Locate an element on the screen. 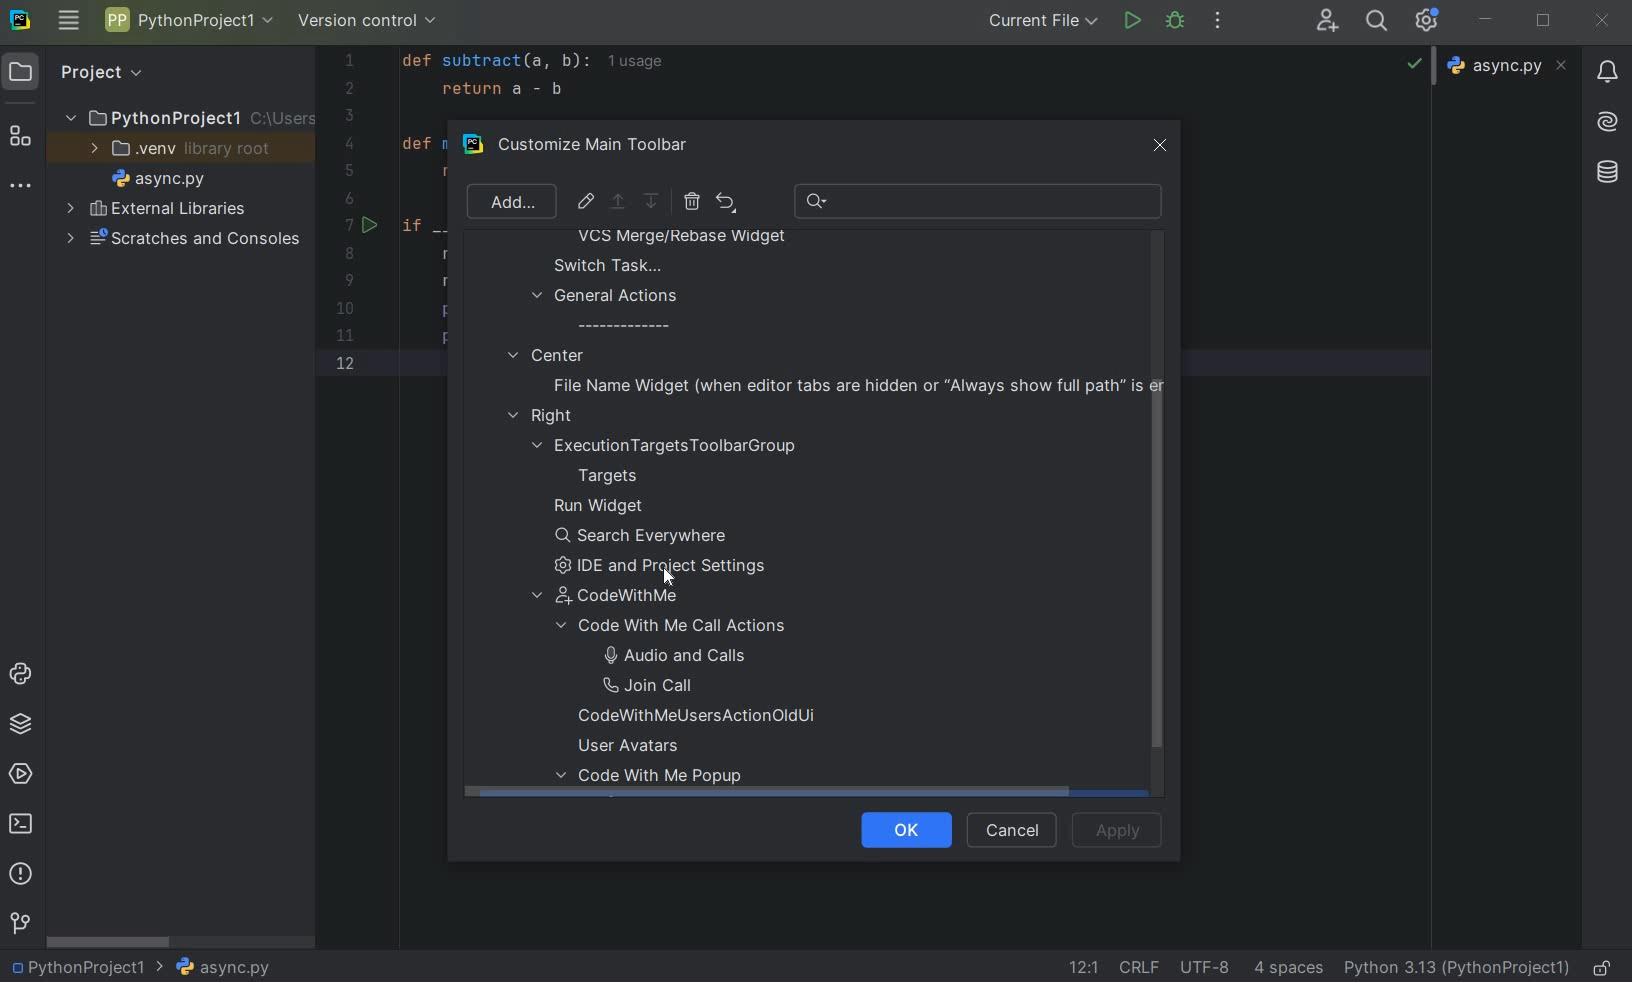 The height and width of the screenshot is (982, 1632). LINE SEPARATOR is located at coordinates (1141, 966).